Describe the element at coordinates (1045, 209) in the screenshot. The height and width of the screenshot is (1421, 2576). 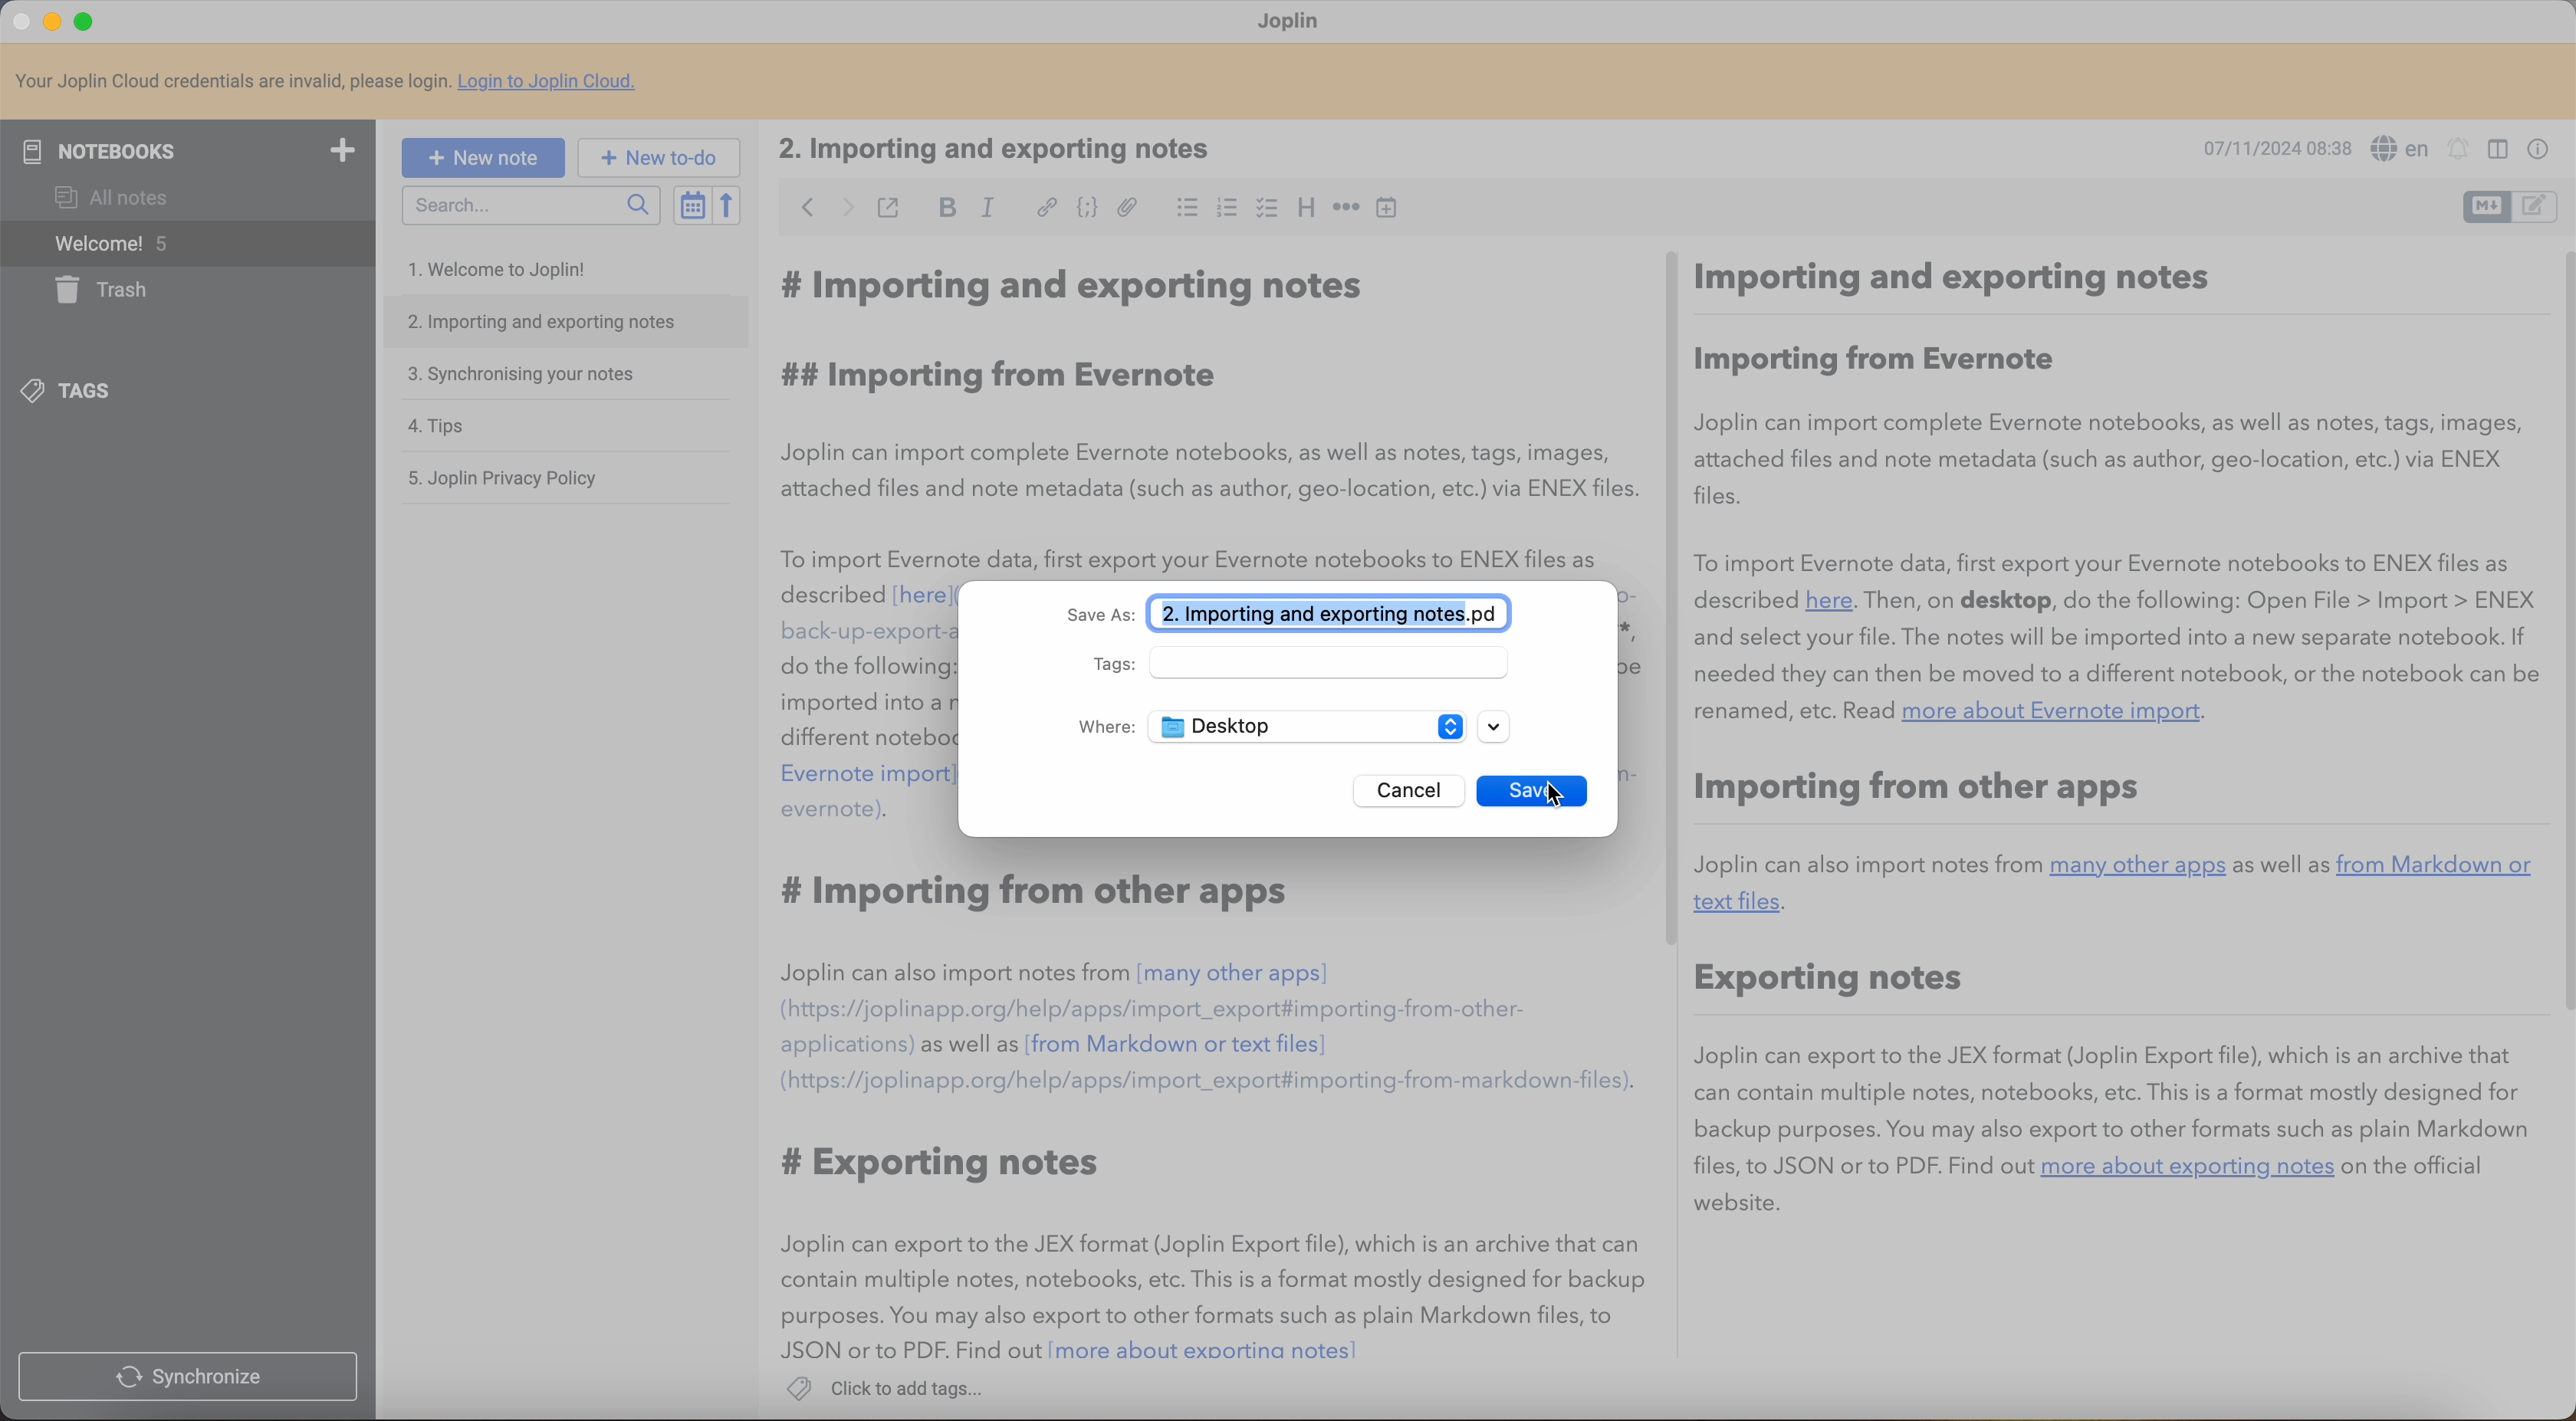
I see `hyperlink` at that location.